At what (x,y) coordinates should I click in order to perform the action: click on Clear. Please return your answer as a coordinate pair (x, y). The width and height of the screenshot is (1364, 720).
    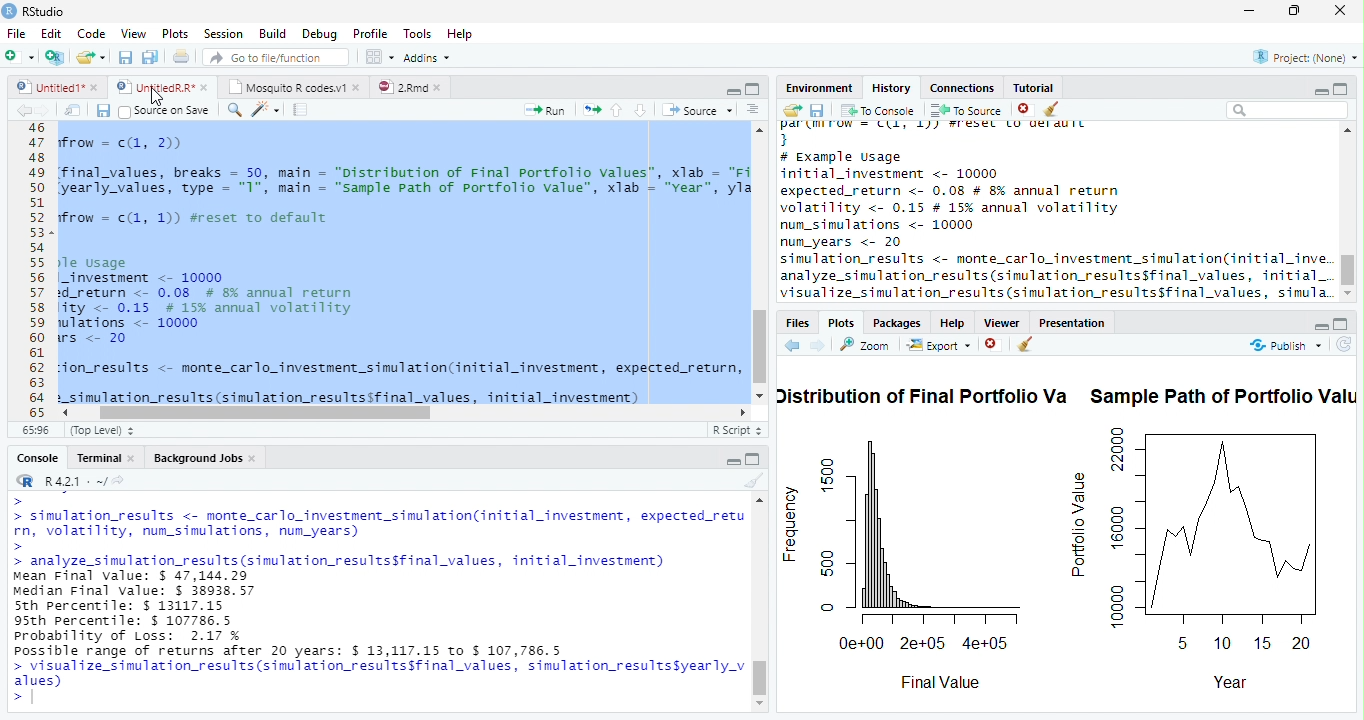
    Looking at the image, I should click on (1056, 110).